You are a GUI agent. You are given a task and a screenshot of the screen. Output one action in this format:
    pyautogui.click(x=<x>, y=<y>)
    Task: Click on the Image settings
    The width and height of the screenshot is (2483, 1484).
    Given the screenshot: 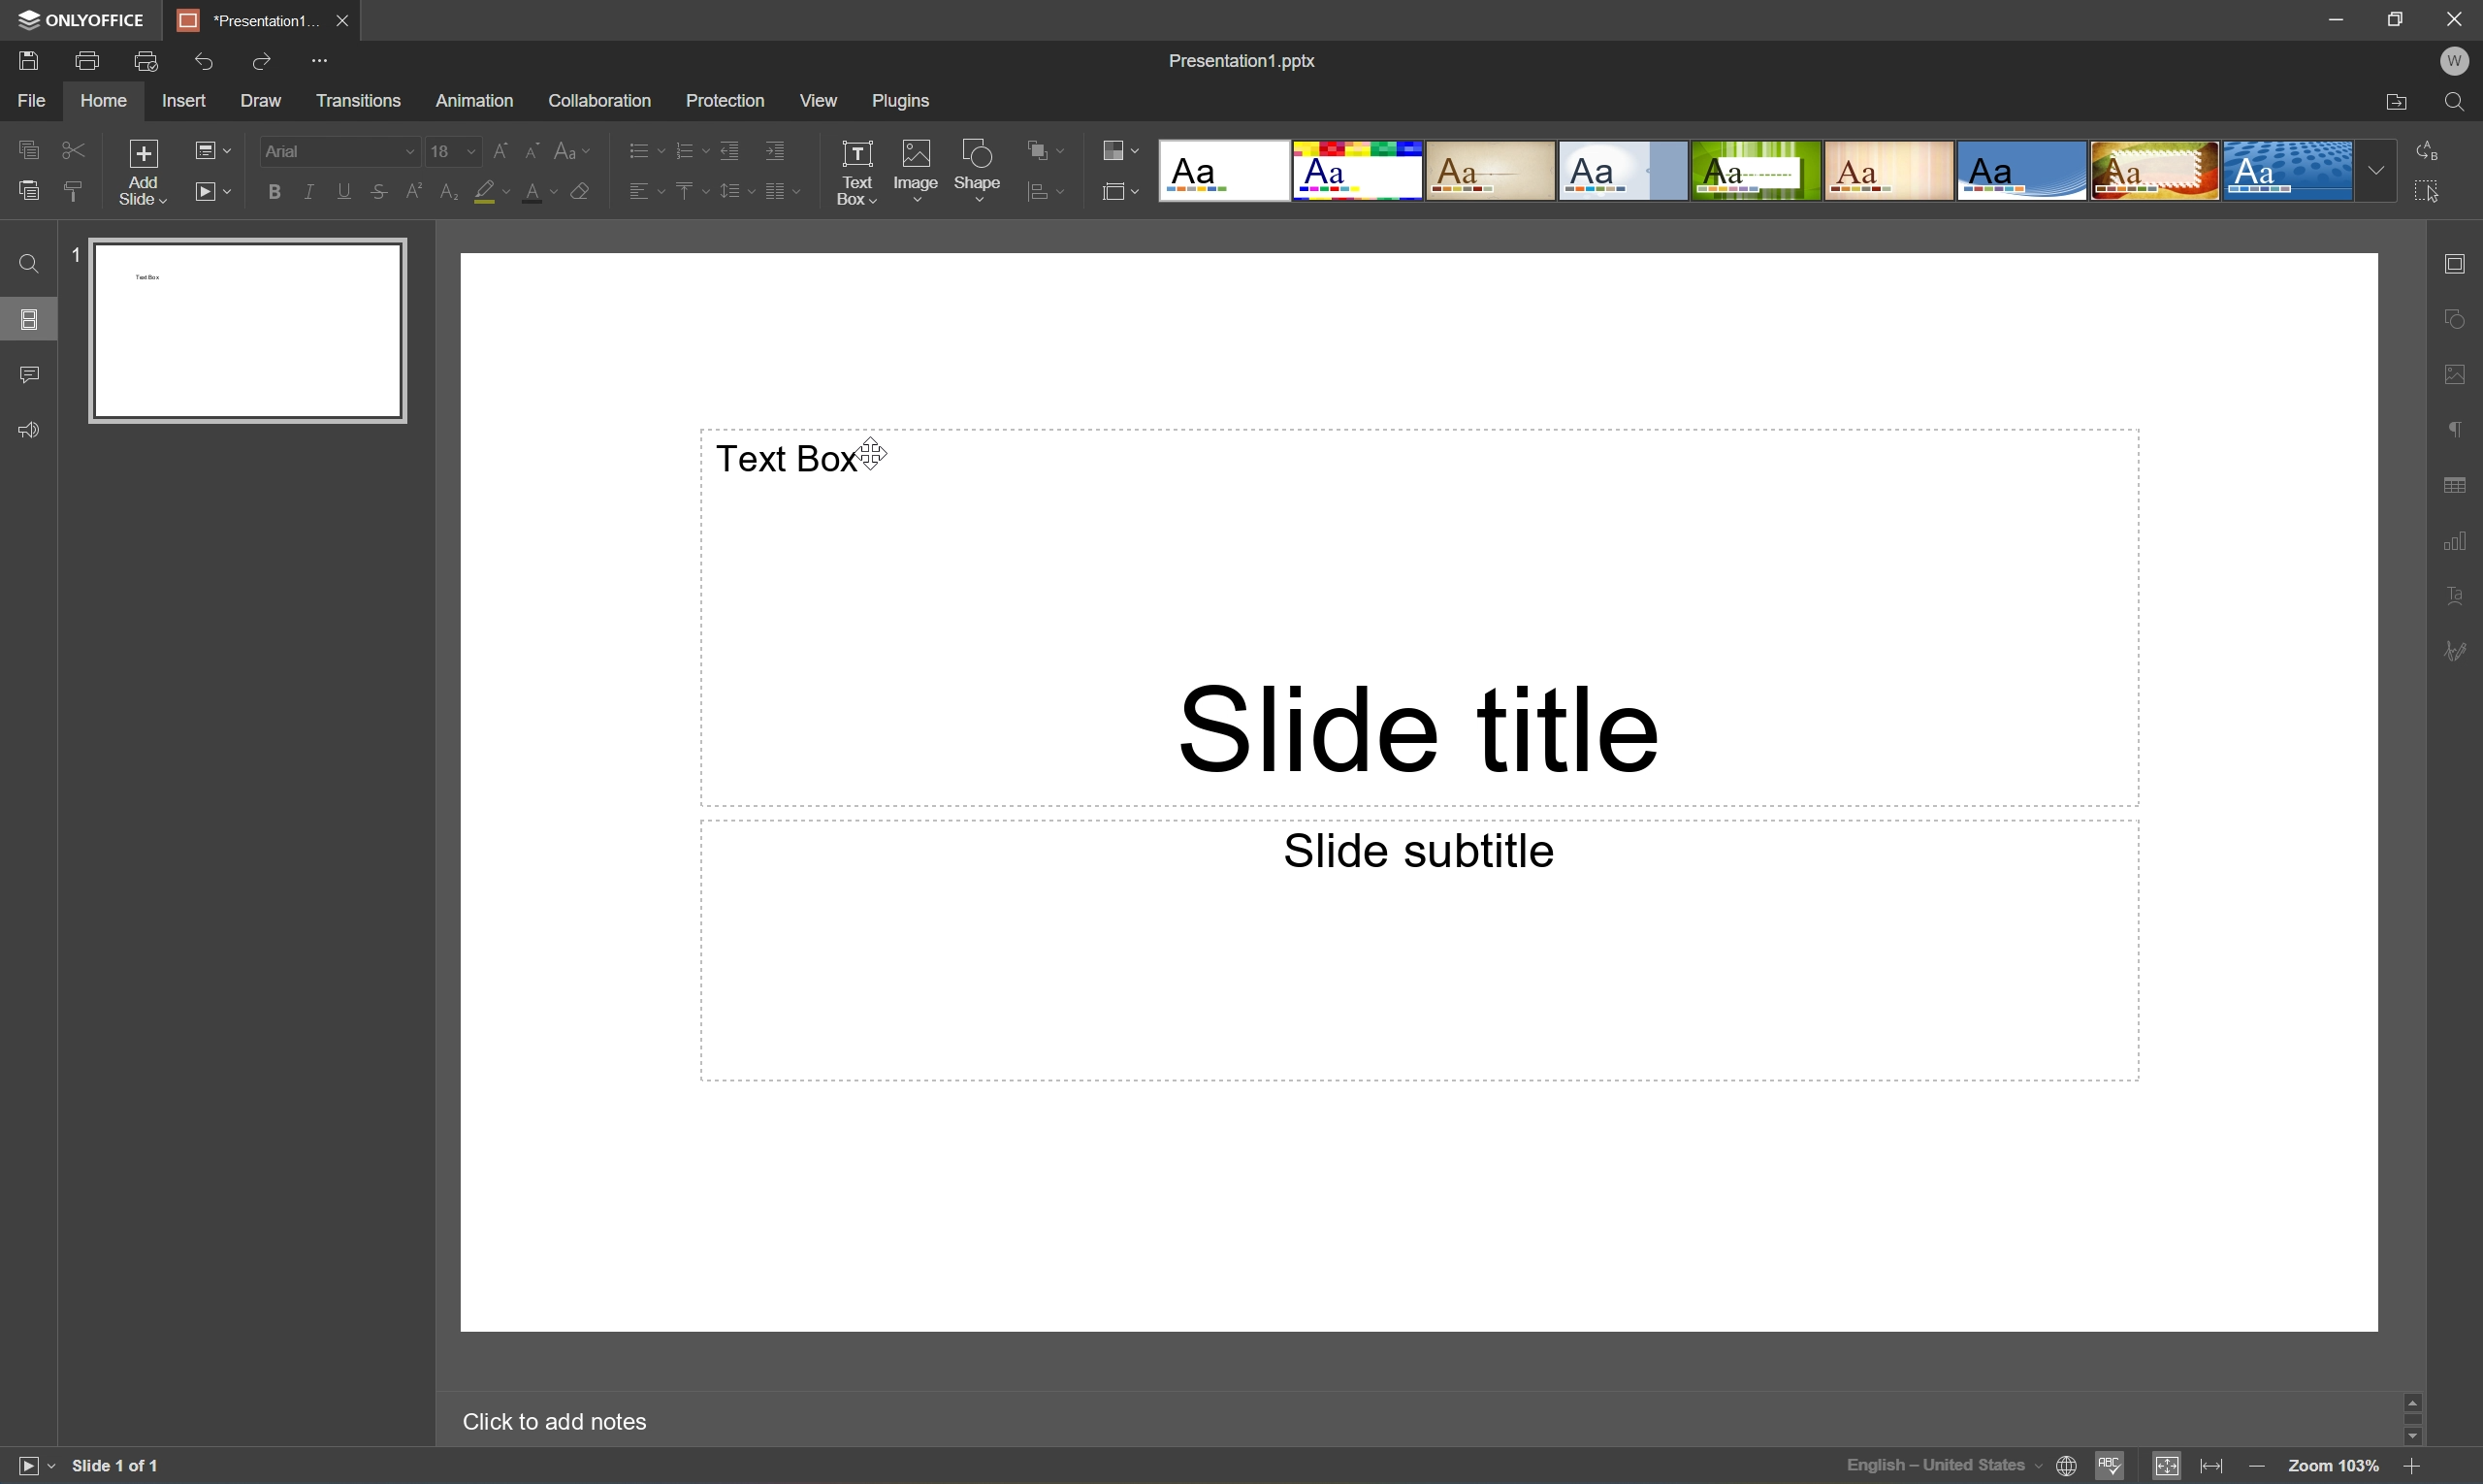 What is the action you would take?
    pyautogui.click(x=2458, y=376)
    